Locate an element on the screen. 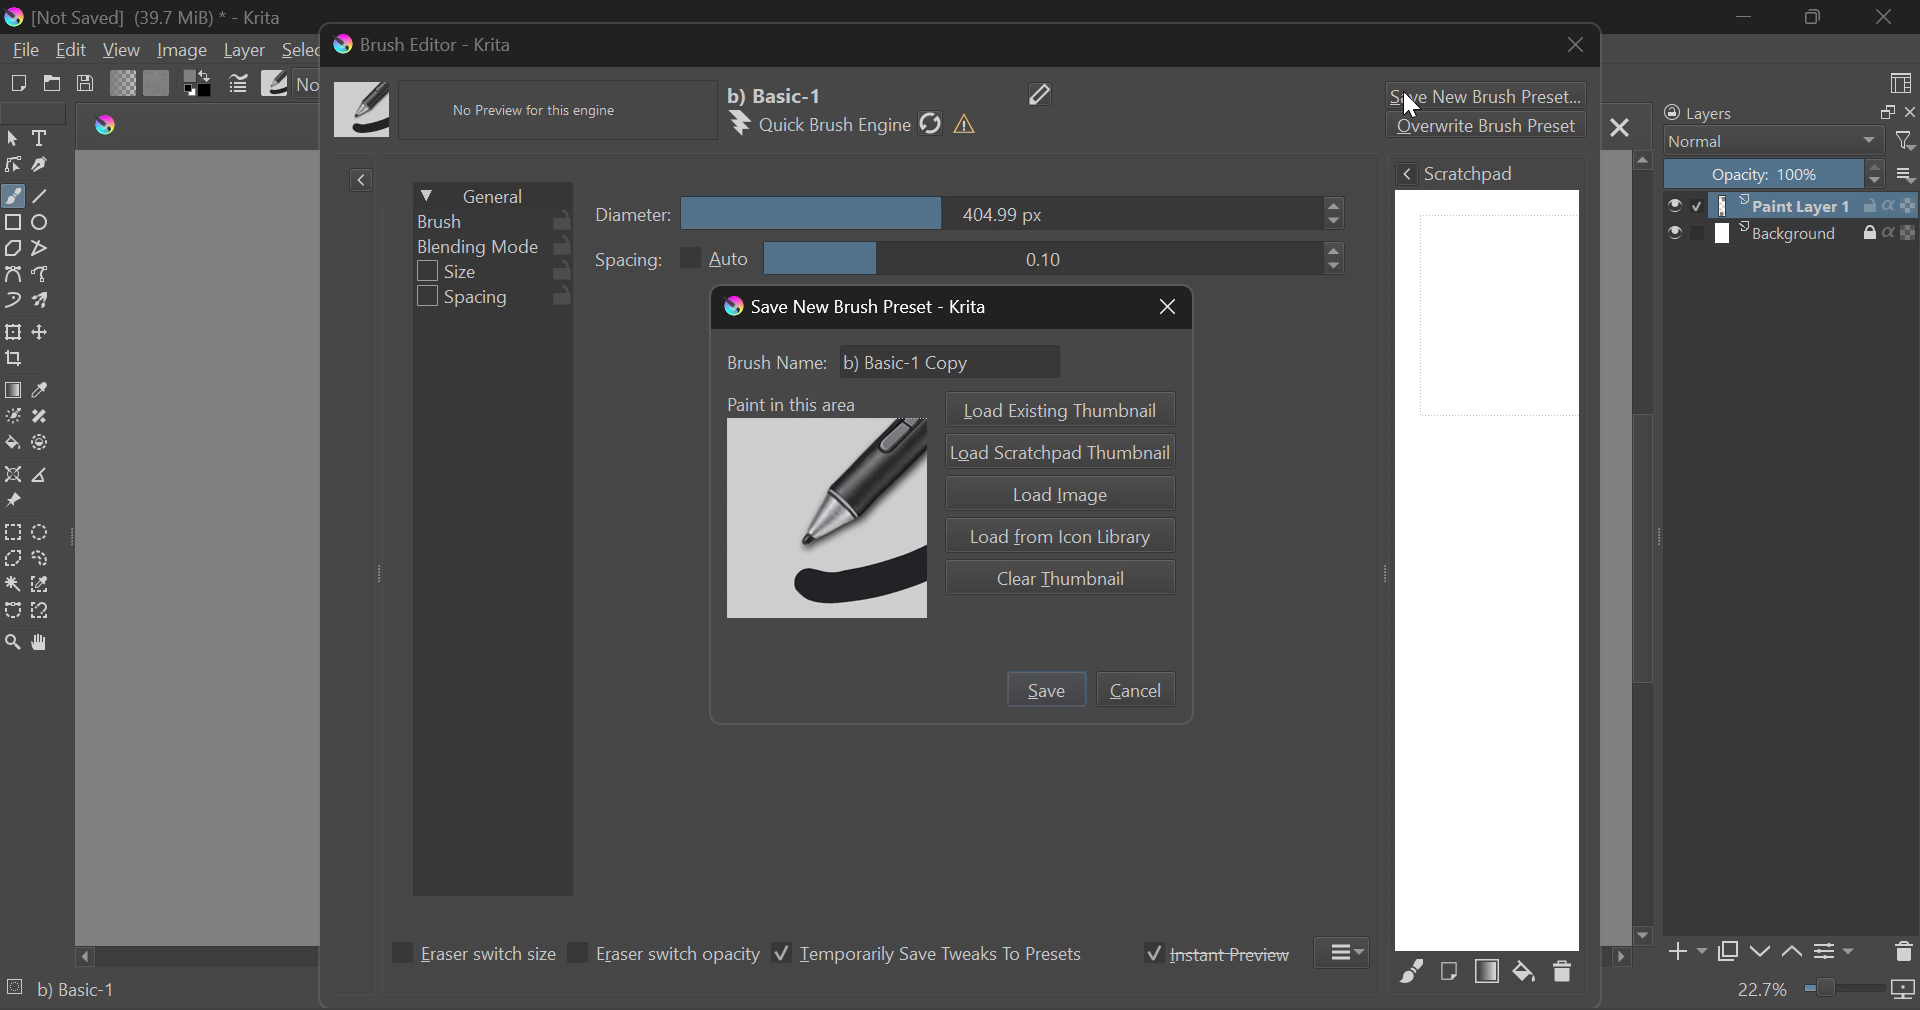 The image size is (1920, 1010). Close is located at coordinates (1885, 17).